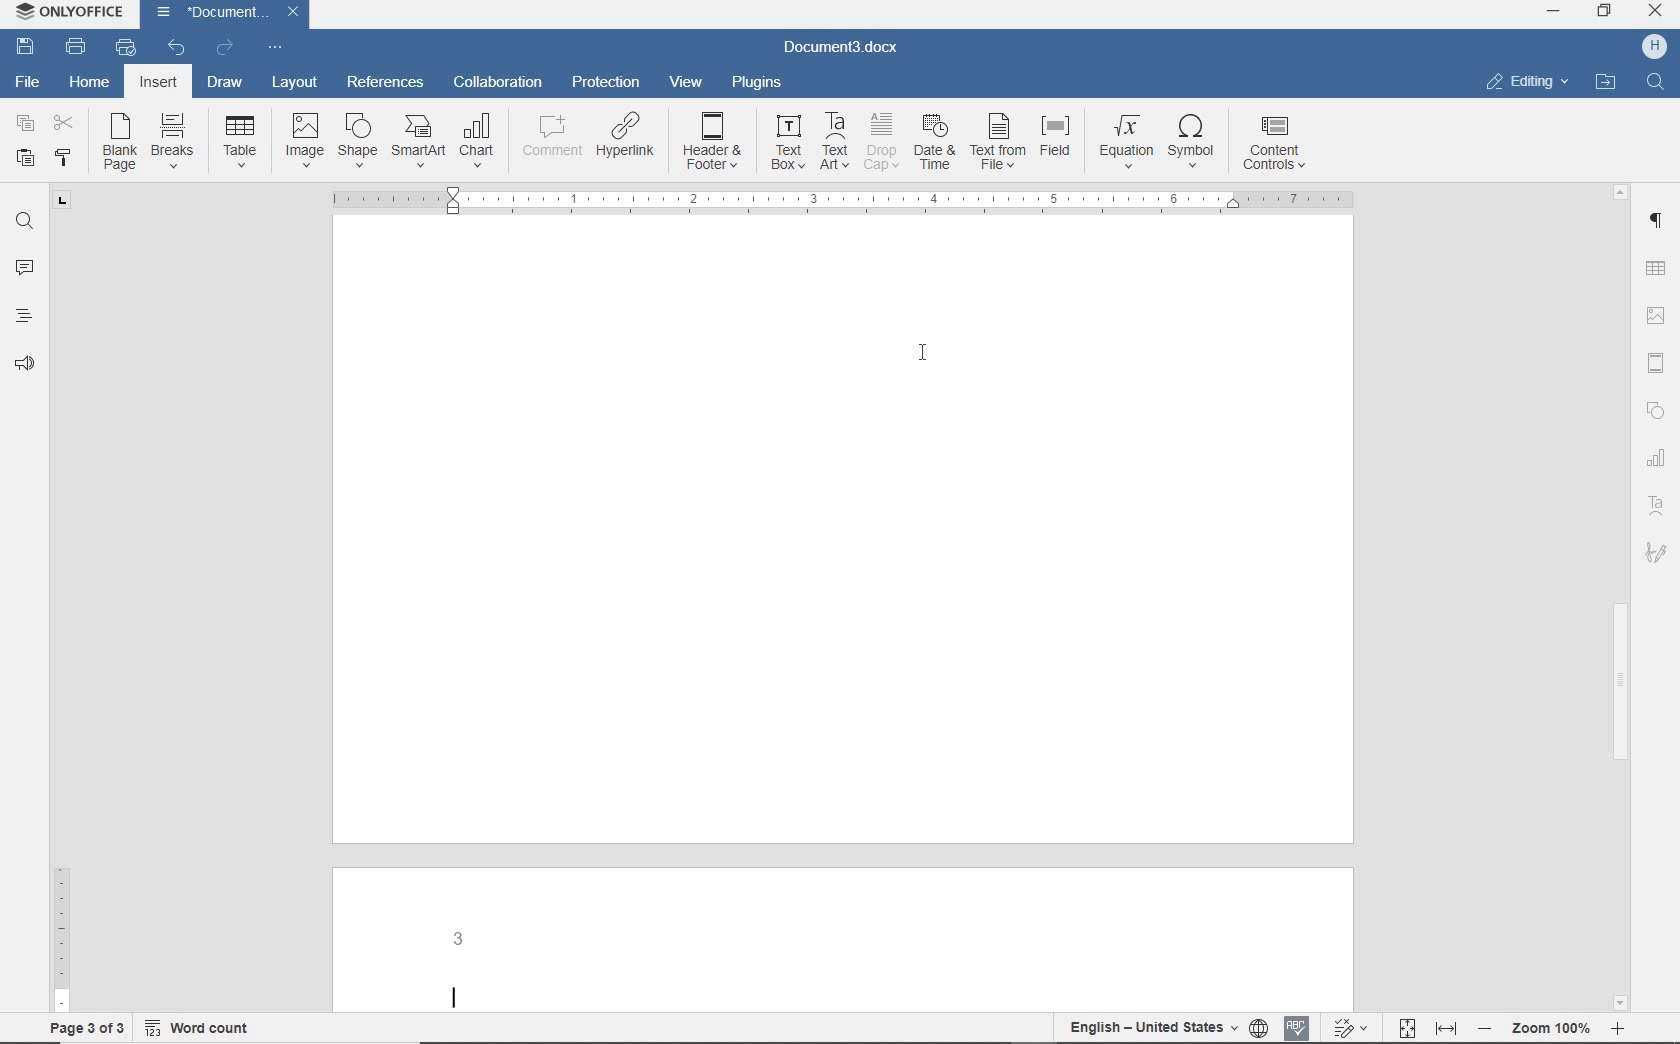 Image resolution: width=1680 pixels, height=1044 pixels. What do you see at coordinates (1347, 1022) in the screenshot?
I see `Track changes` at bounding box center [1347, 1022].